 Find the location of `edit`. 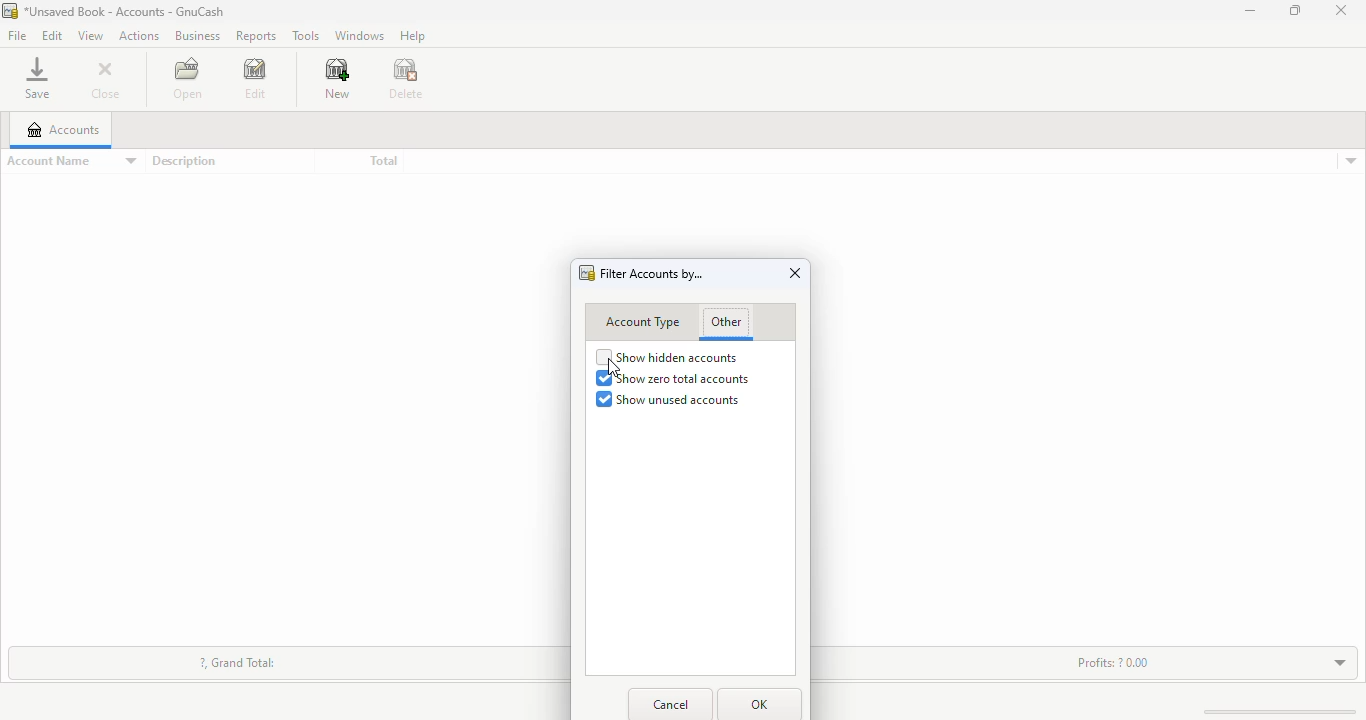

edit is located at coordinates (52, 35).